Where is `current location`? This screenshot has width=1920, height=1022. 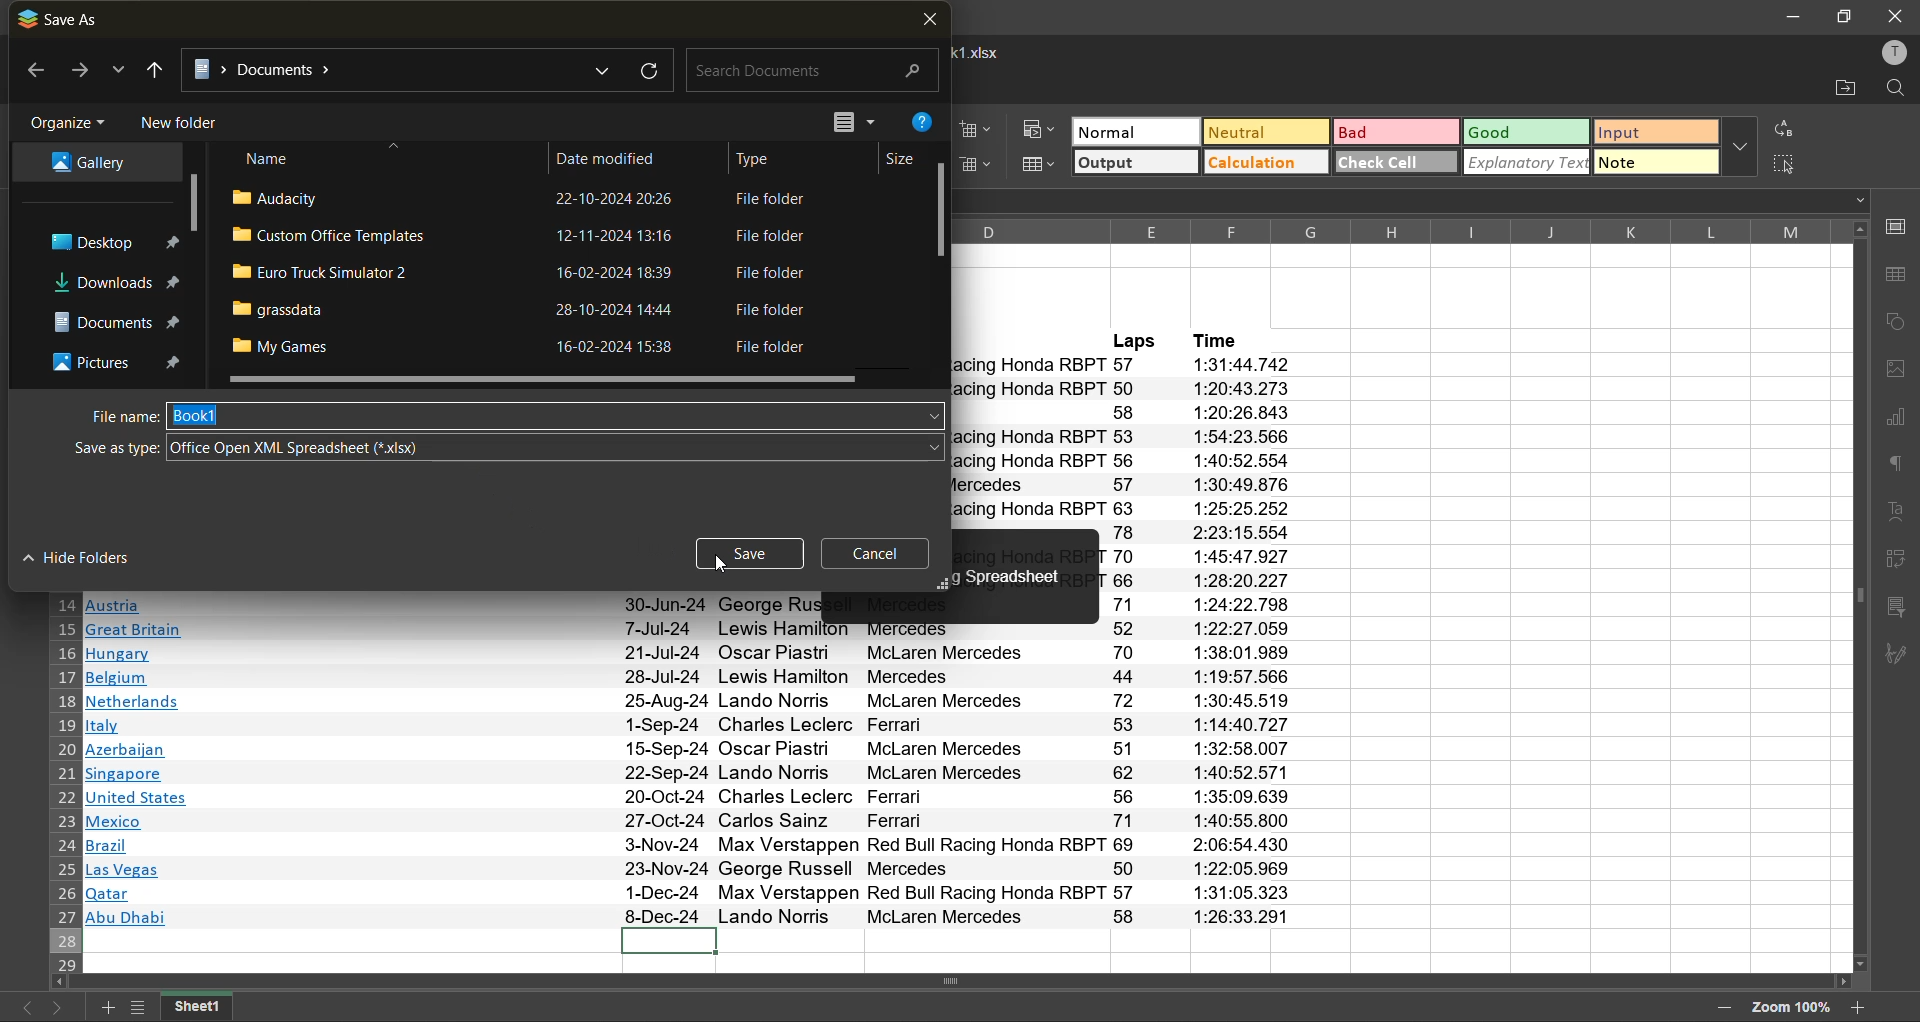 current location is located at coordinates (605, 72).